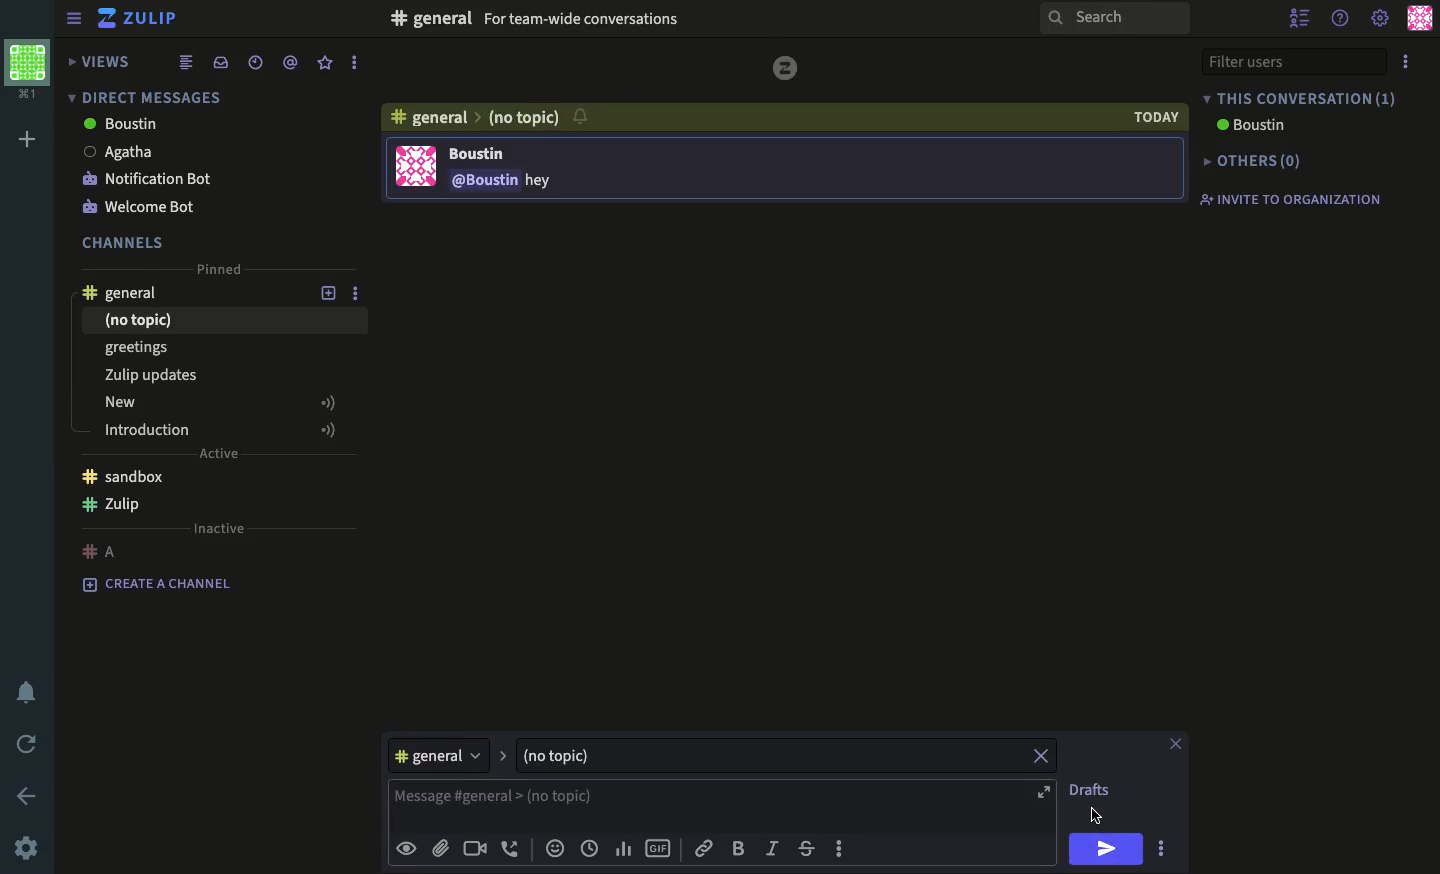 The width and height of the screenshot is (1440, 874). I want to click on filter users, so click(1292, 62).